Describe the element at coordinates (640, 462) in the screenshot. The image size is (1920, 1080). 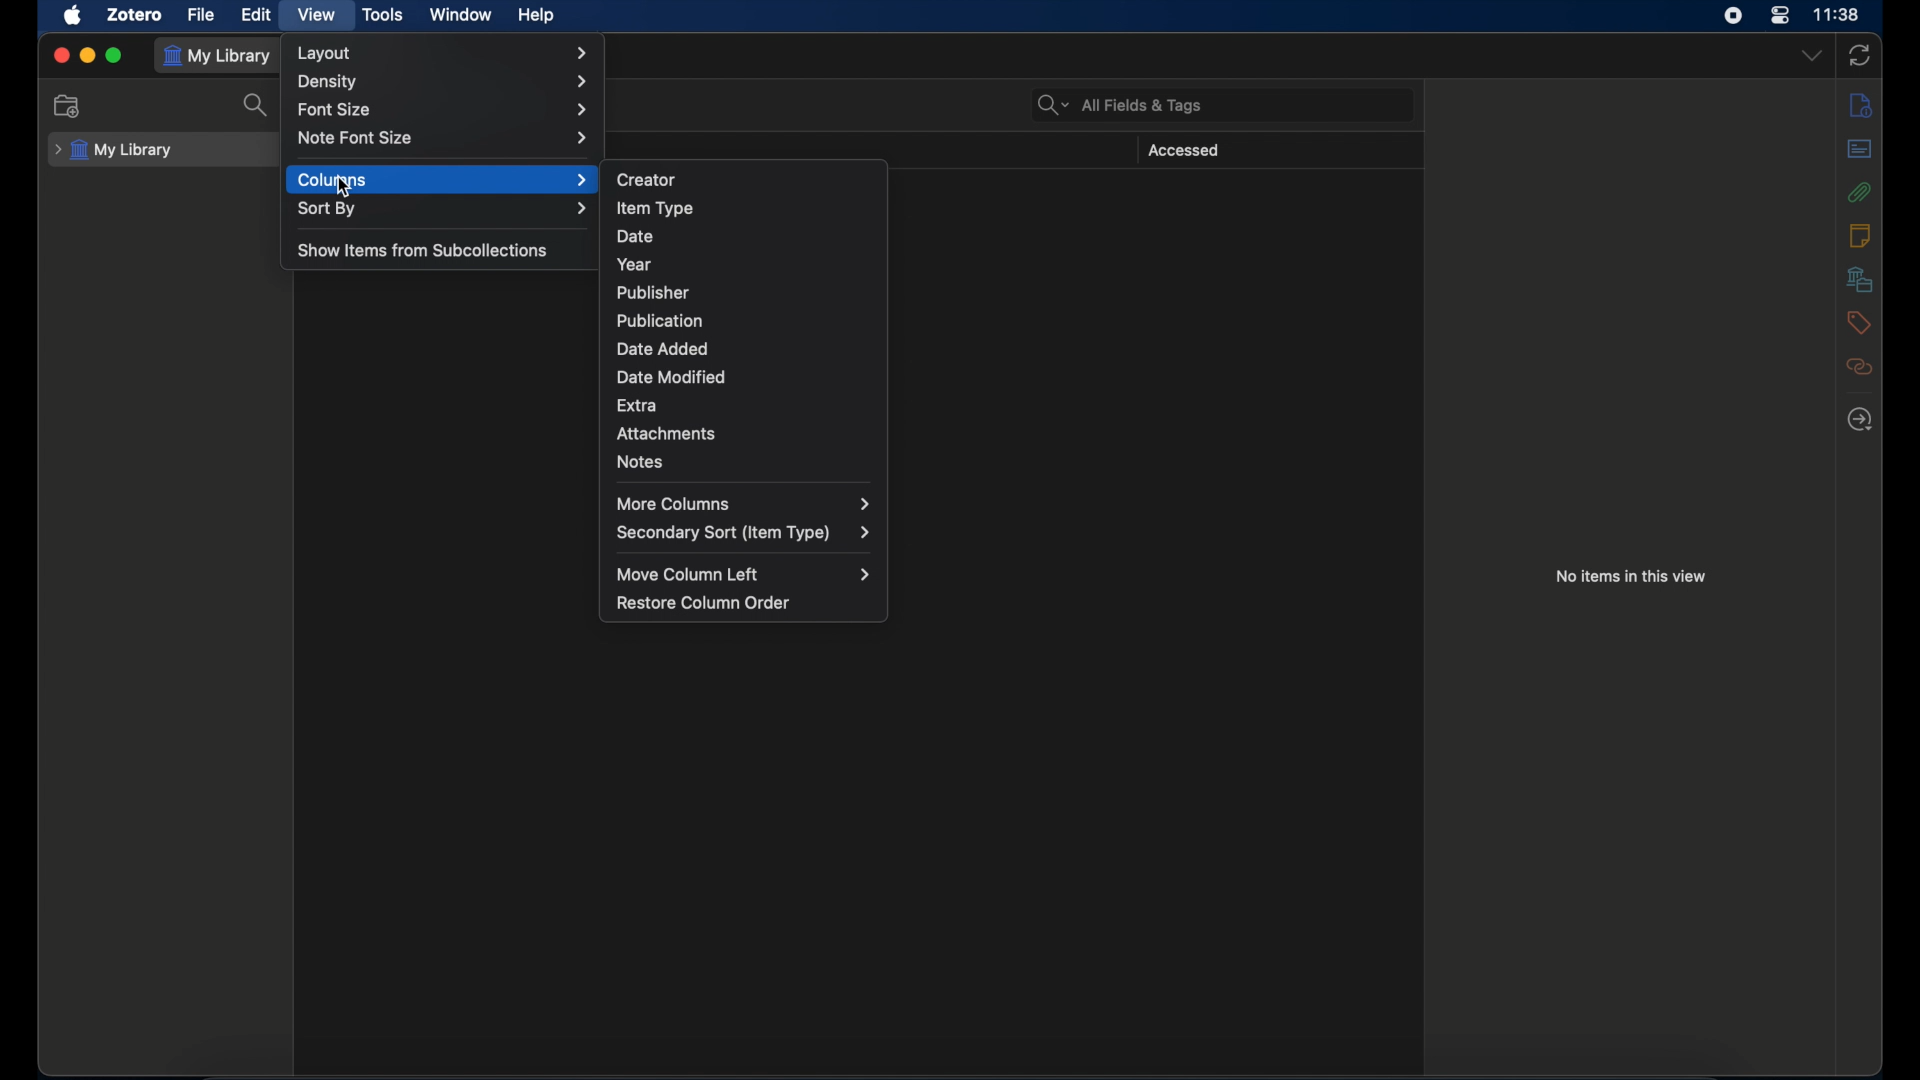
I see `notes` at that location.